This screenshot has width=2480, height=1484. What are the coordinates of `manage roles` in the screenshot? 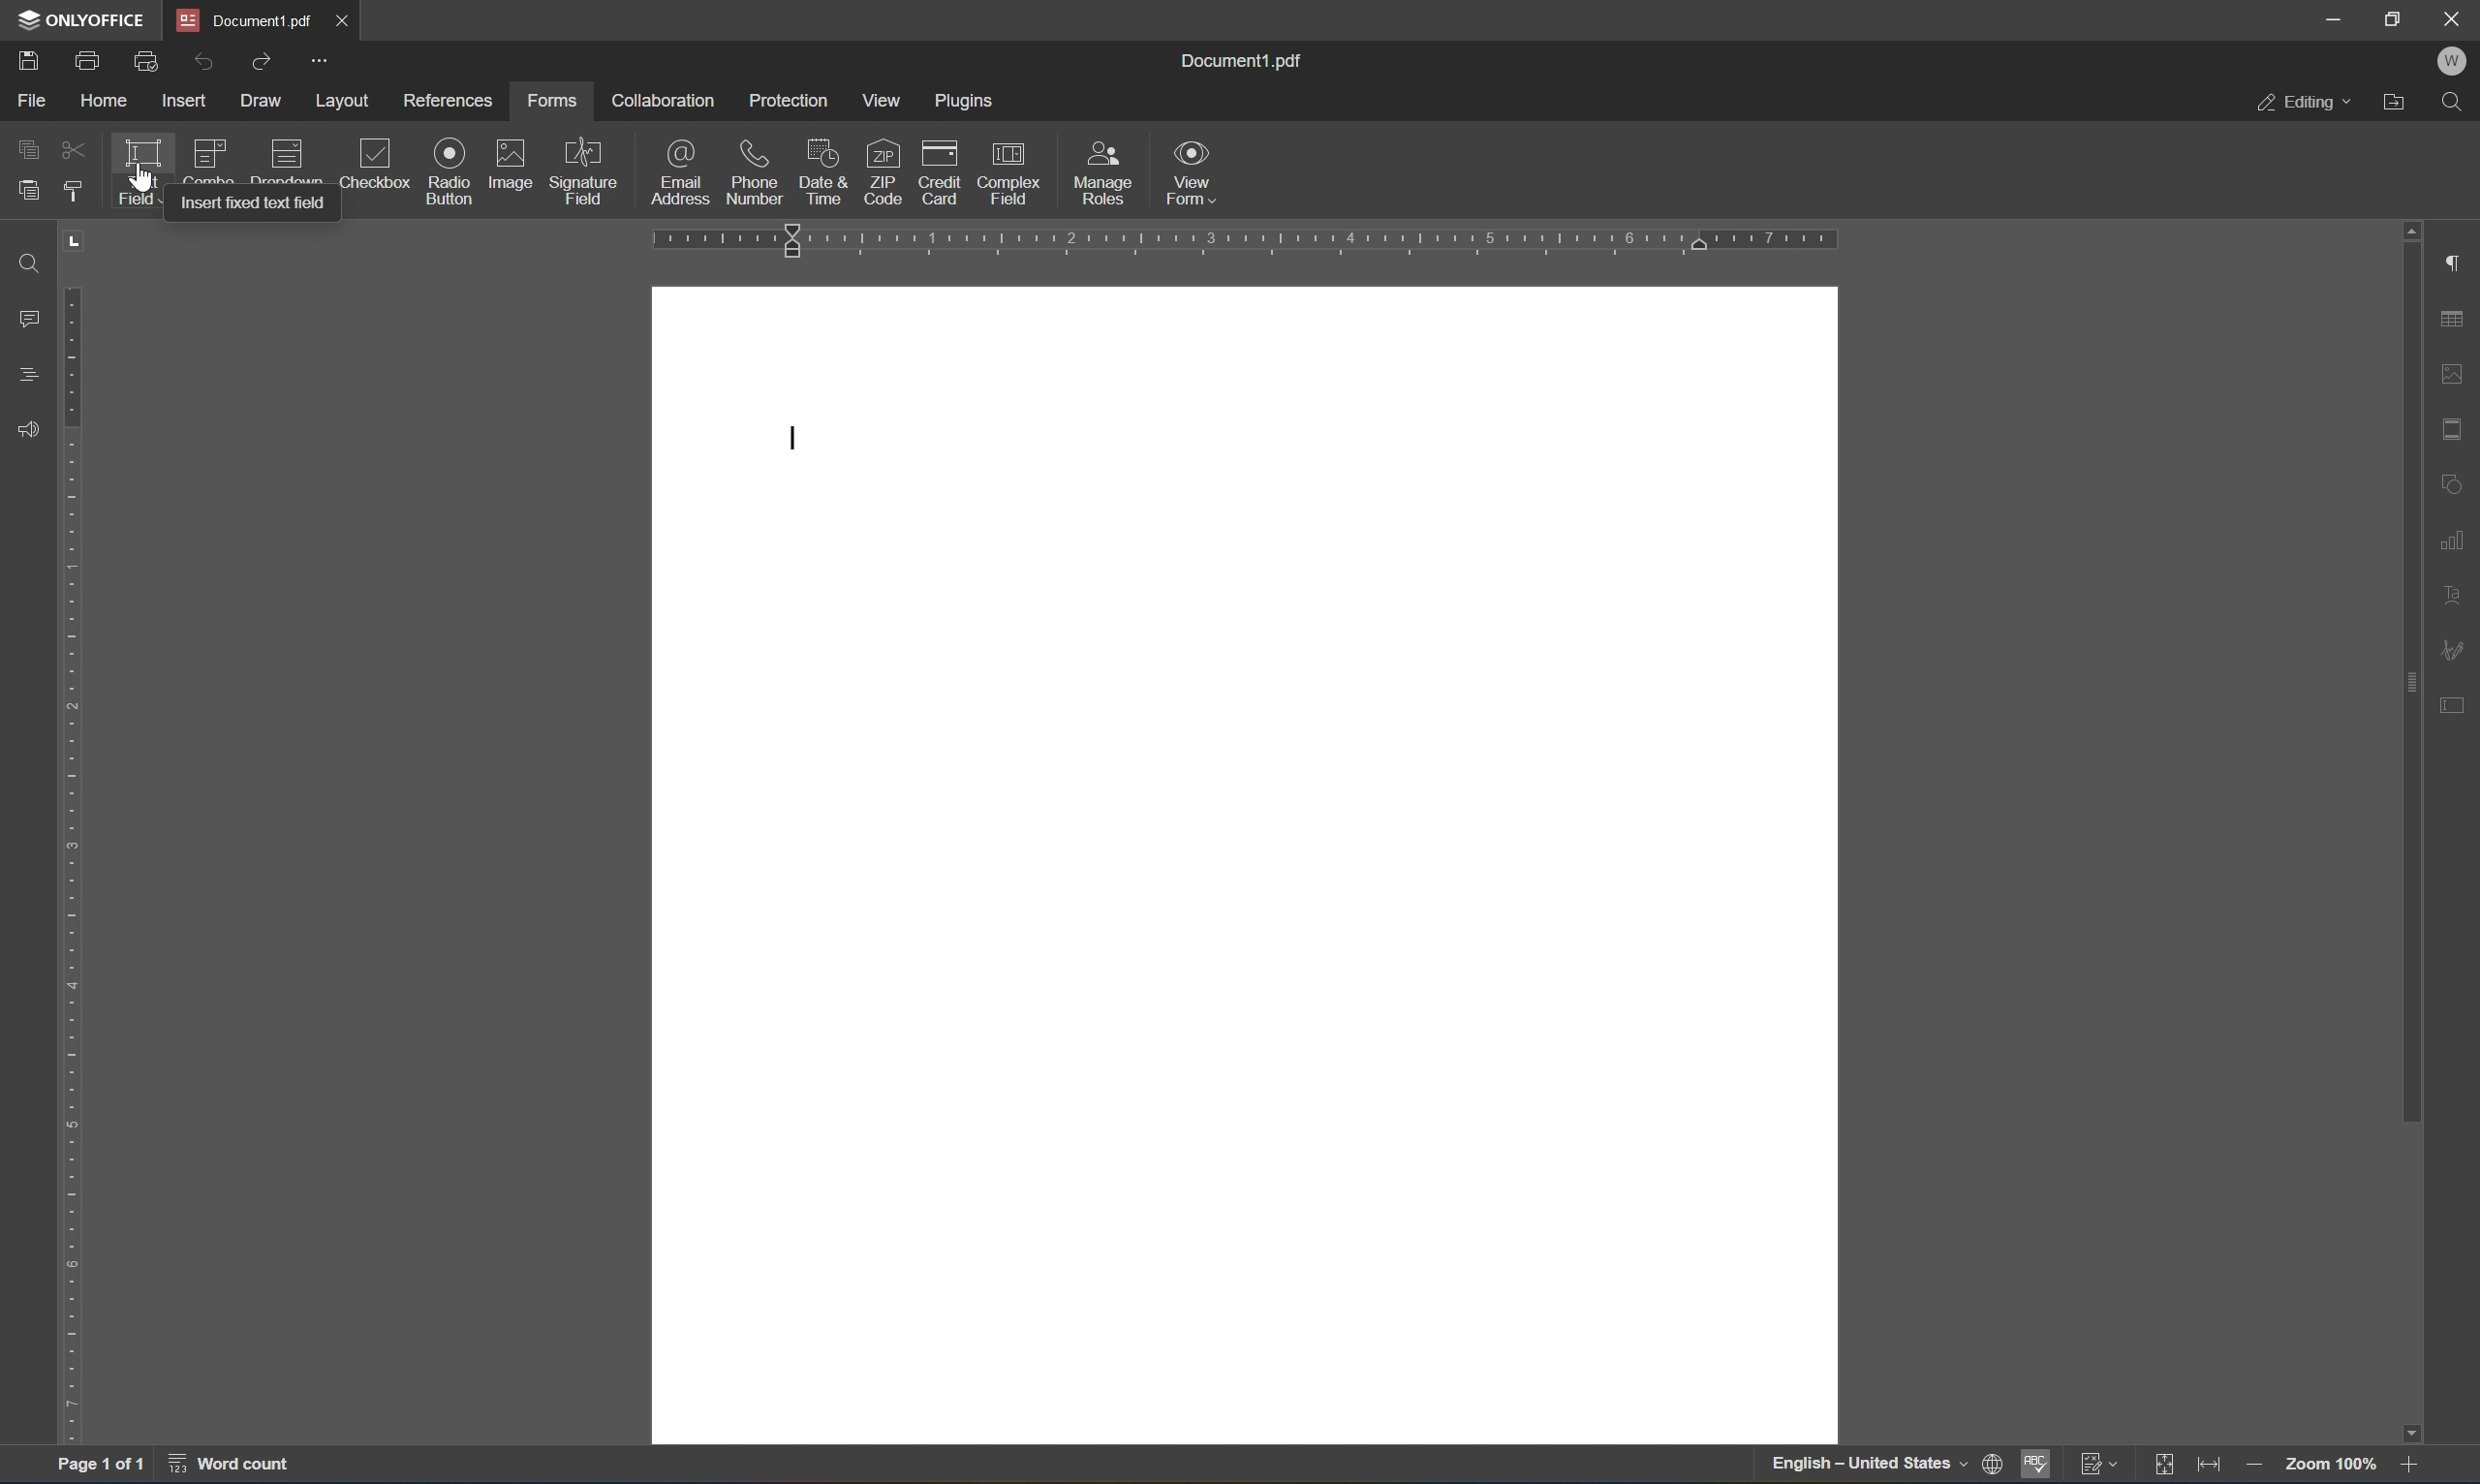 It's located at (1110, 174).